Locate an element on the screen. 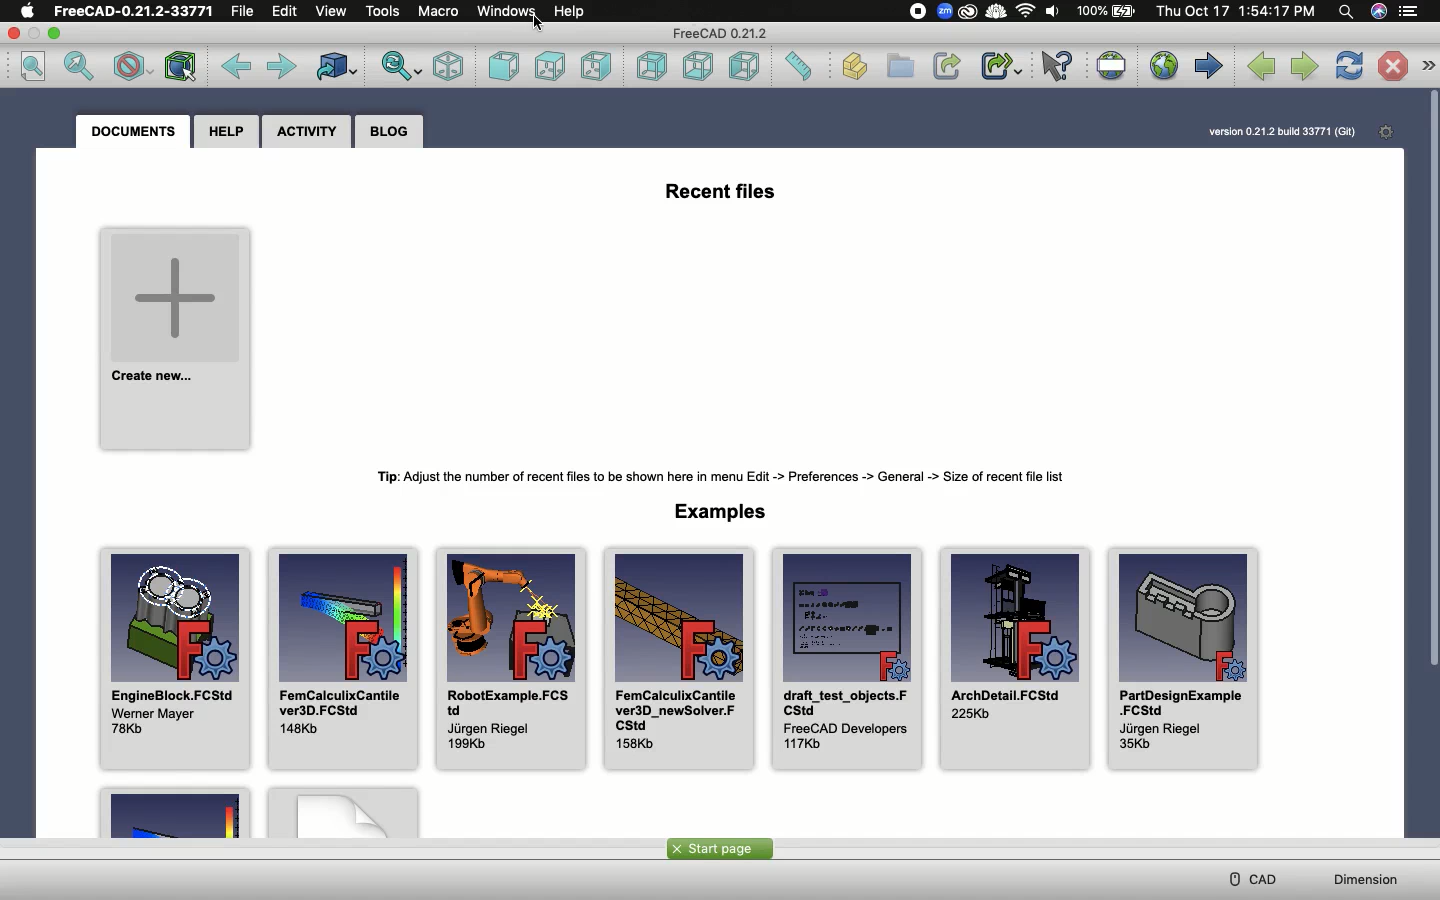  FemCalculixCantilever3.FCStd is located at coordinates (345, 658).